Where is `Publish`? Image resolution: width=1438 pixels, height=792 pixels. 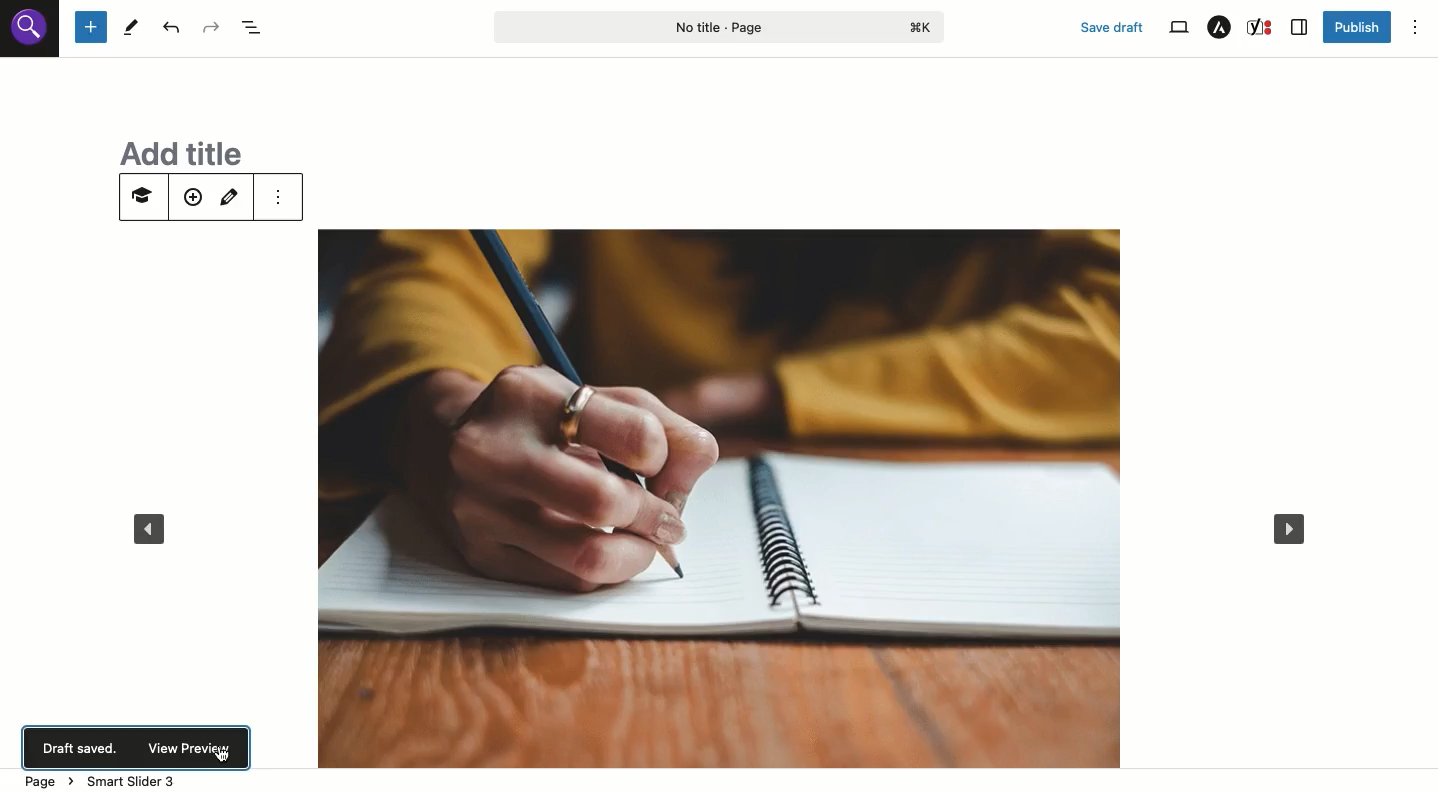
Publish is located at coordinates (1357, 29).